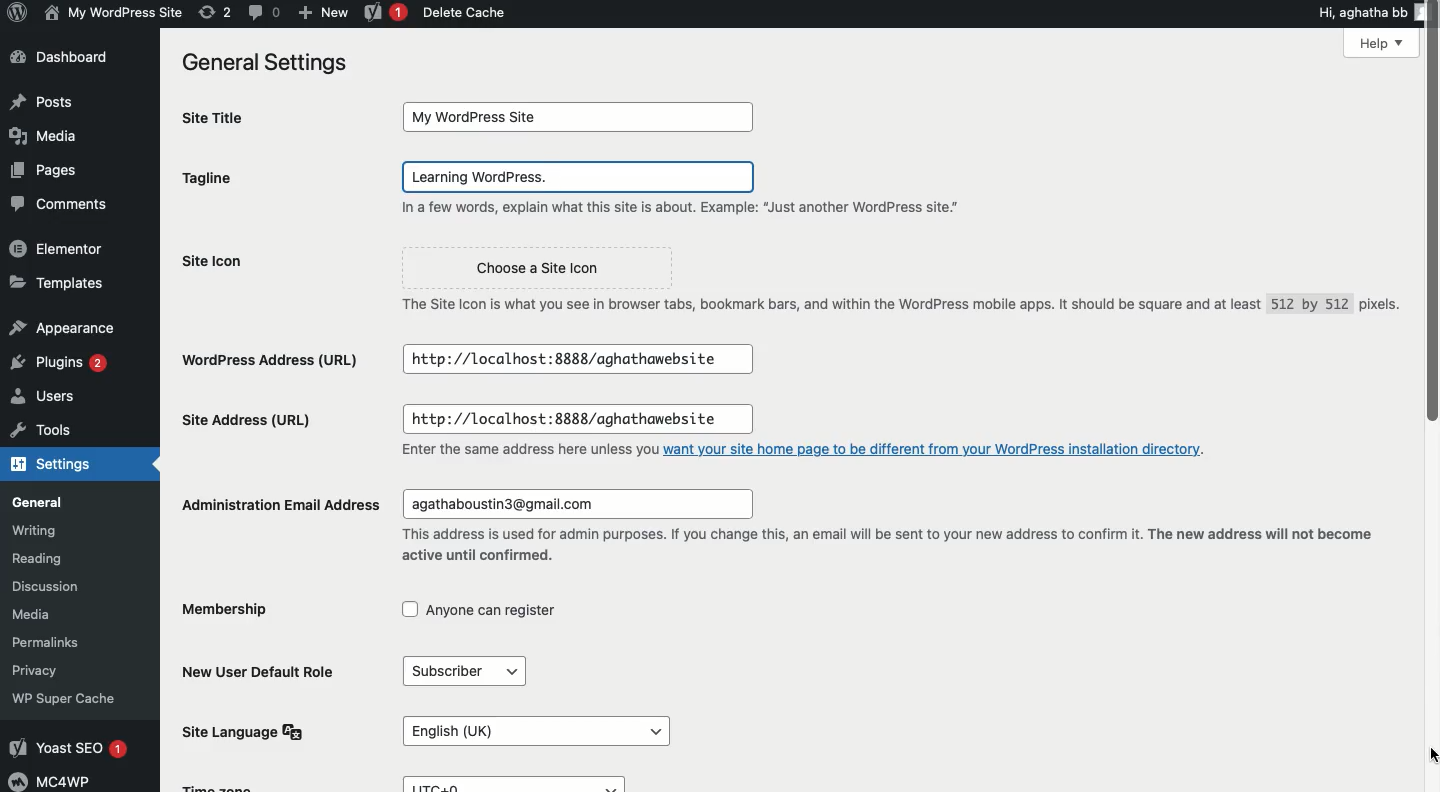 The image size is (1440, 792). I want to click on Appearance, so click(62, 324).